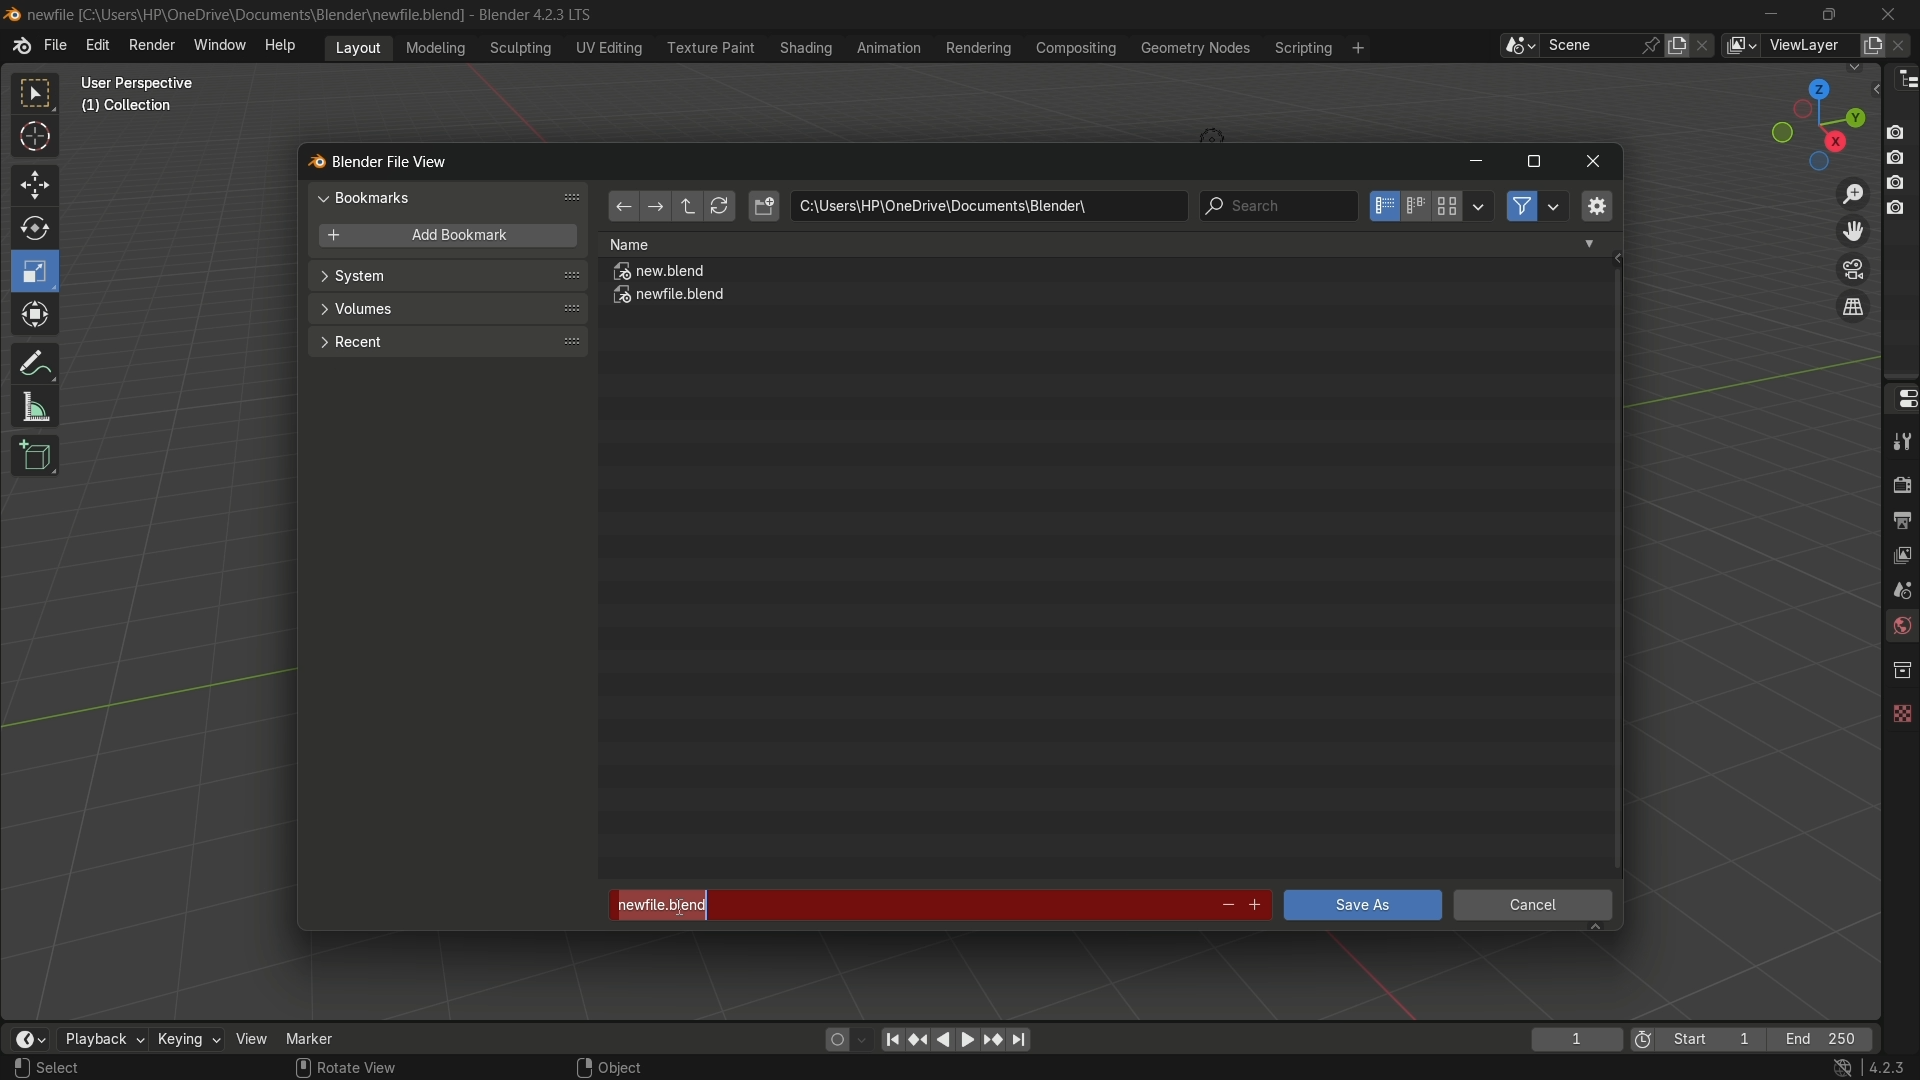  What do you see at coordinates (246, 15) in the screenshot?
I see `C:\User:\\HP\Onedrive\Documents\Blender` at bounding box center [246, 15].